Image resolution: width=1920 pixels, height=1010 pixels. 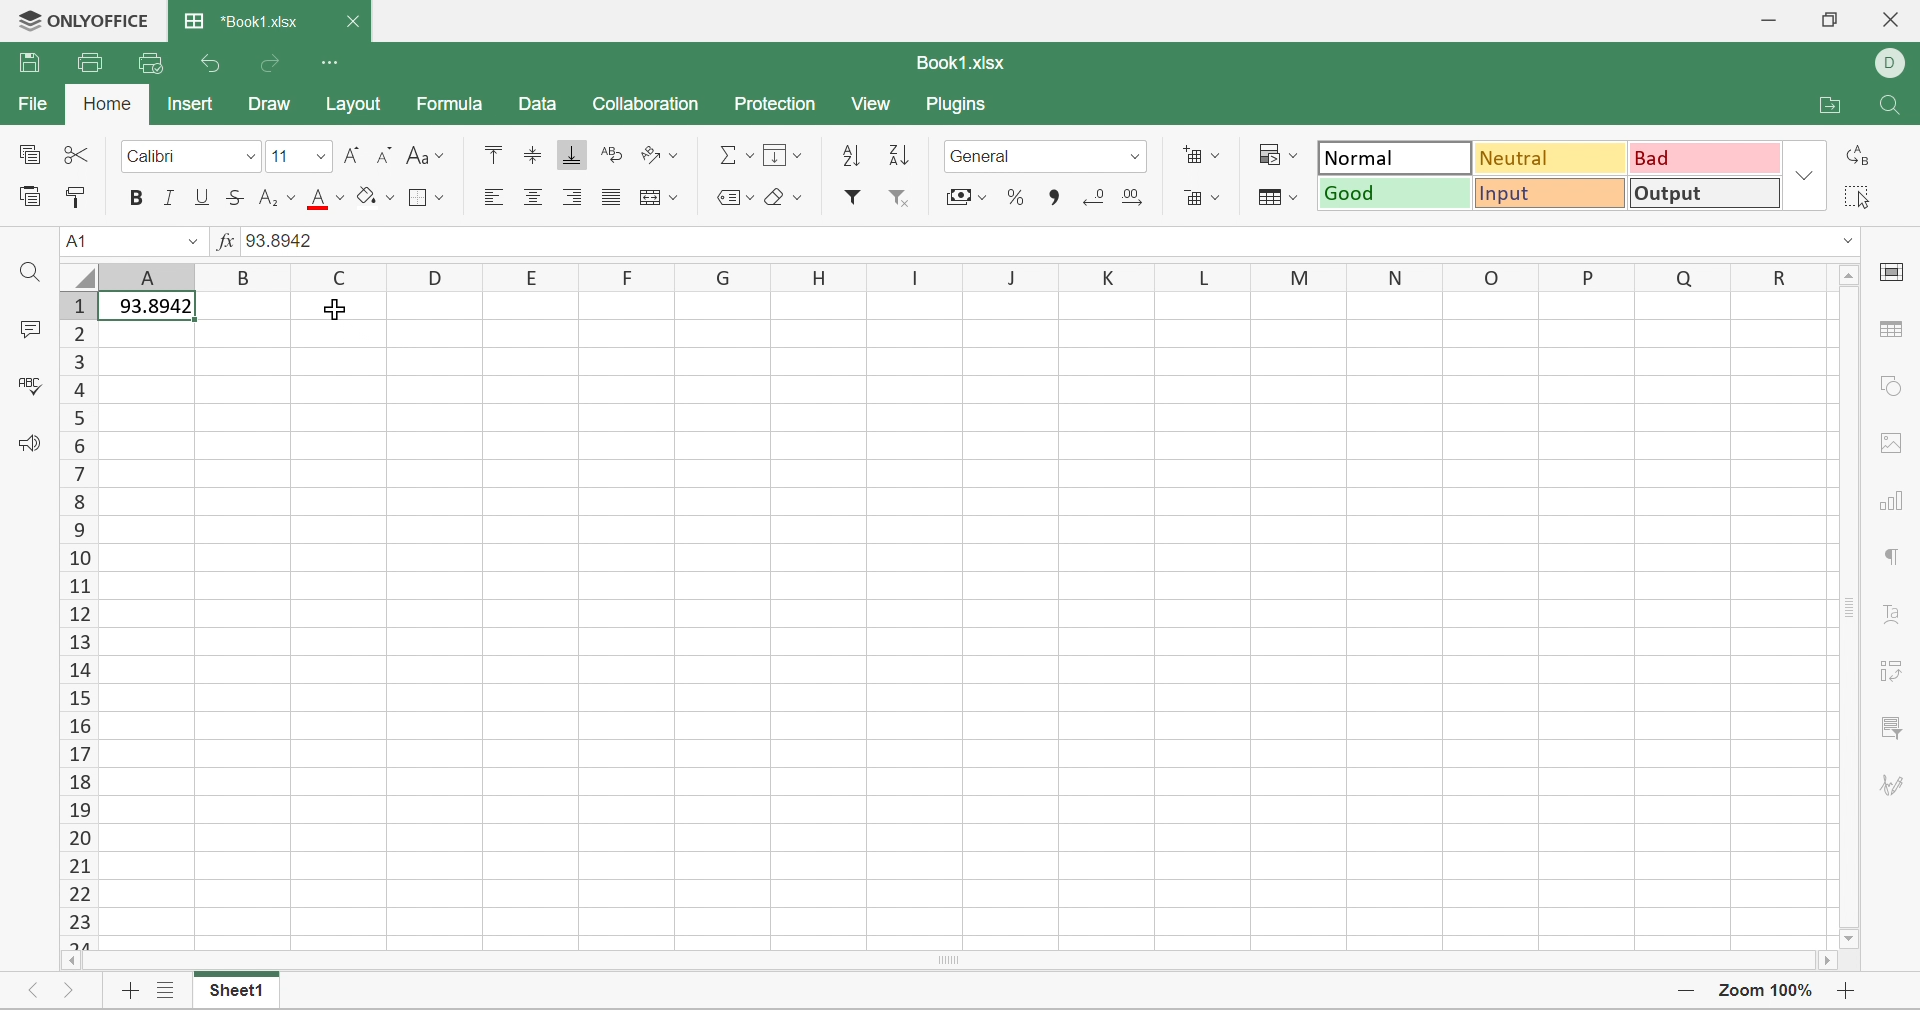 I want to click on Customize Quick Access Toolbar, so click(x=333, y=61).